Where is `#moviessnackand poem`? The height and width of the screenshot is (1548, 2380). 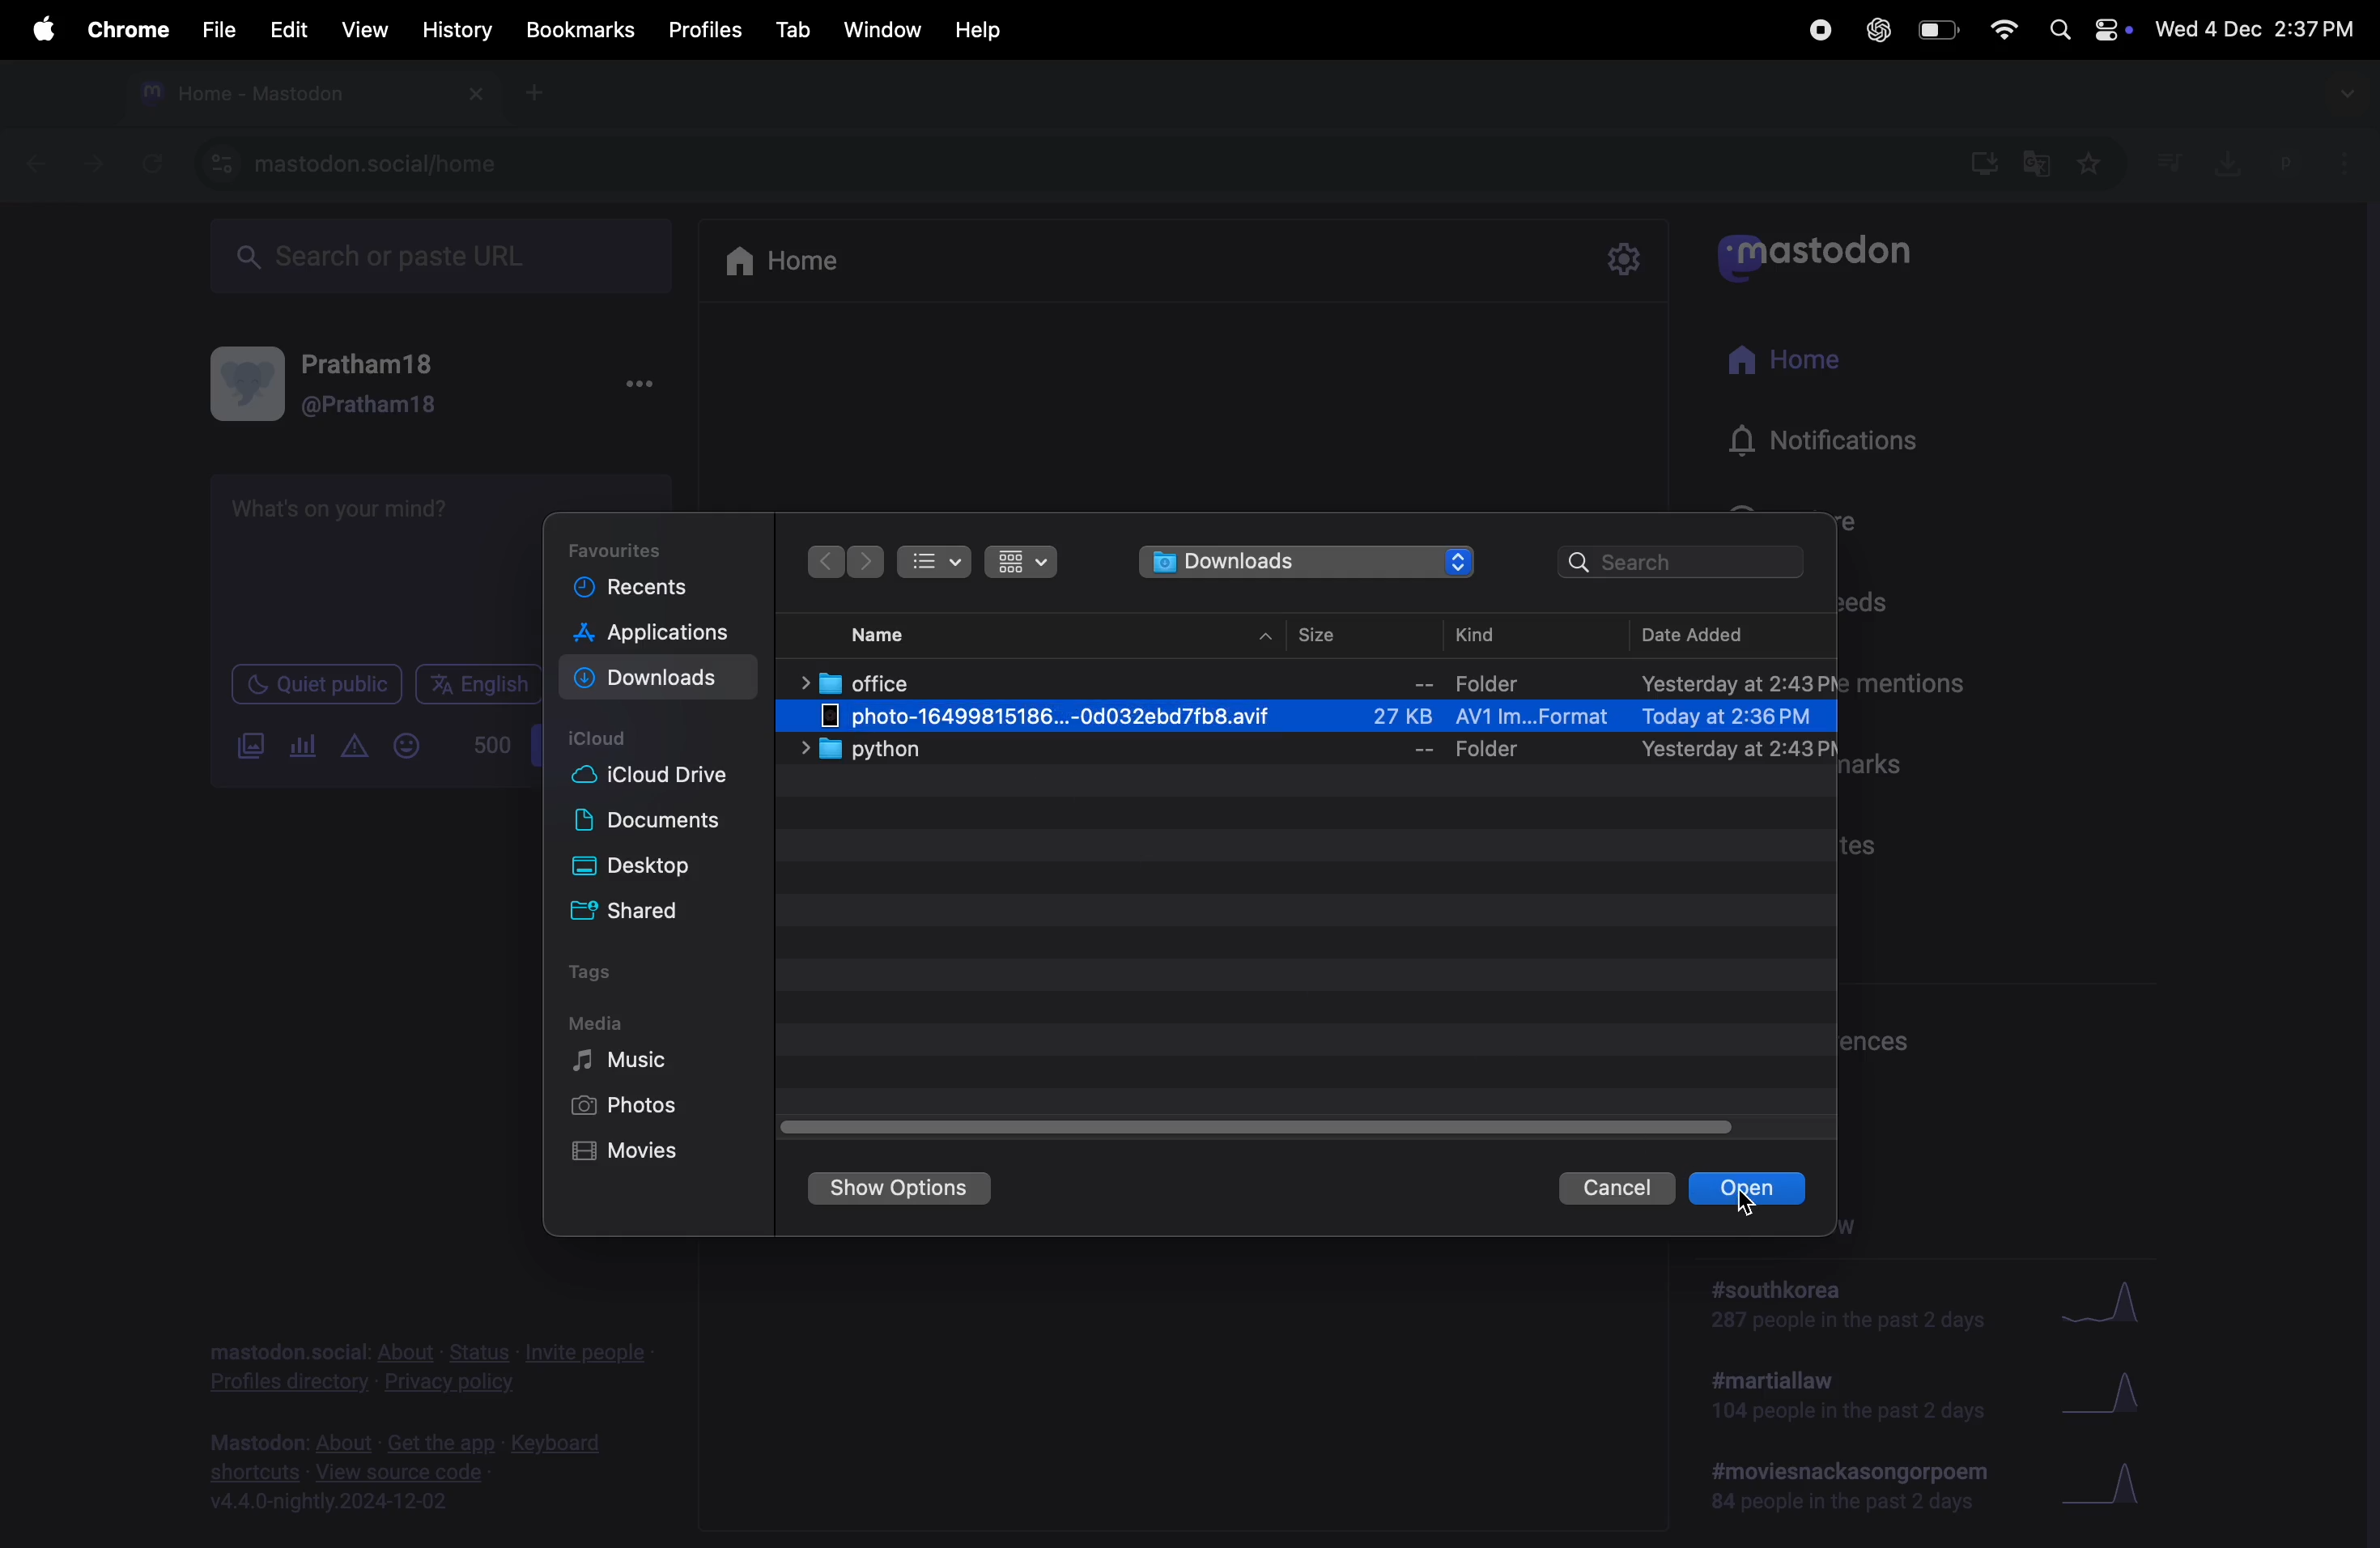
#moviessnackand poem is located at coordinates (1858, 1483).